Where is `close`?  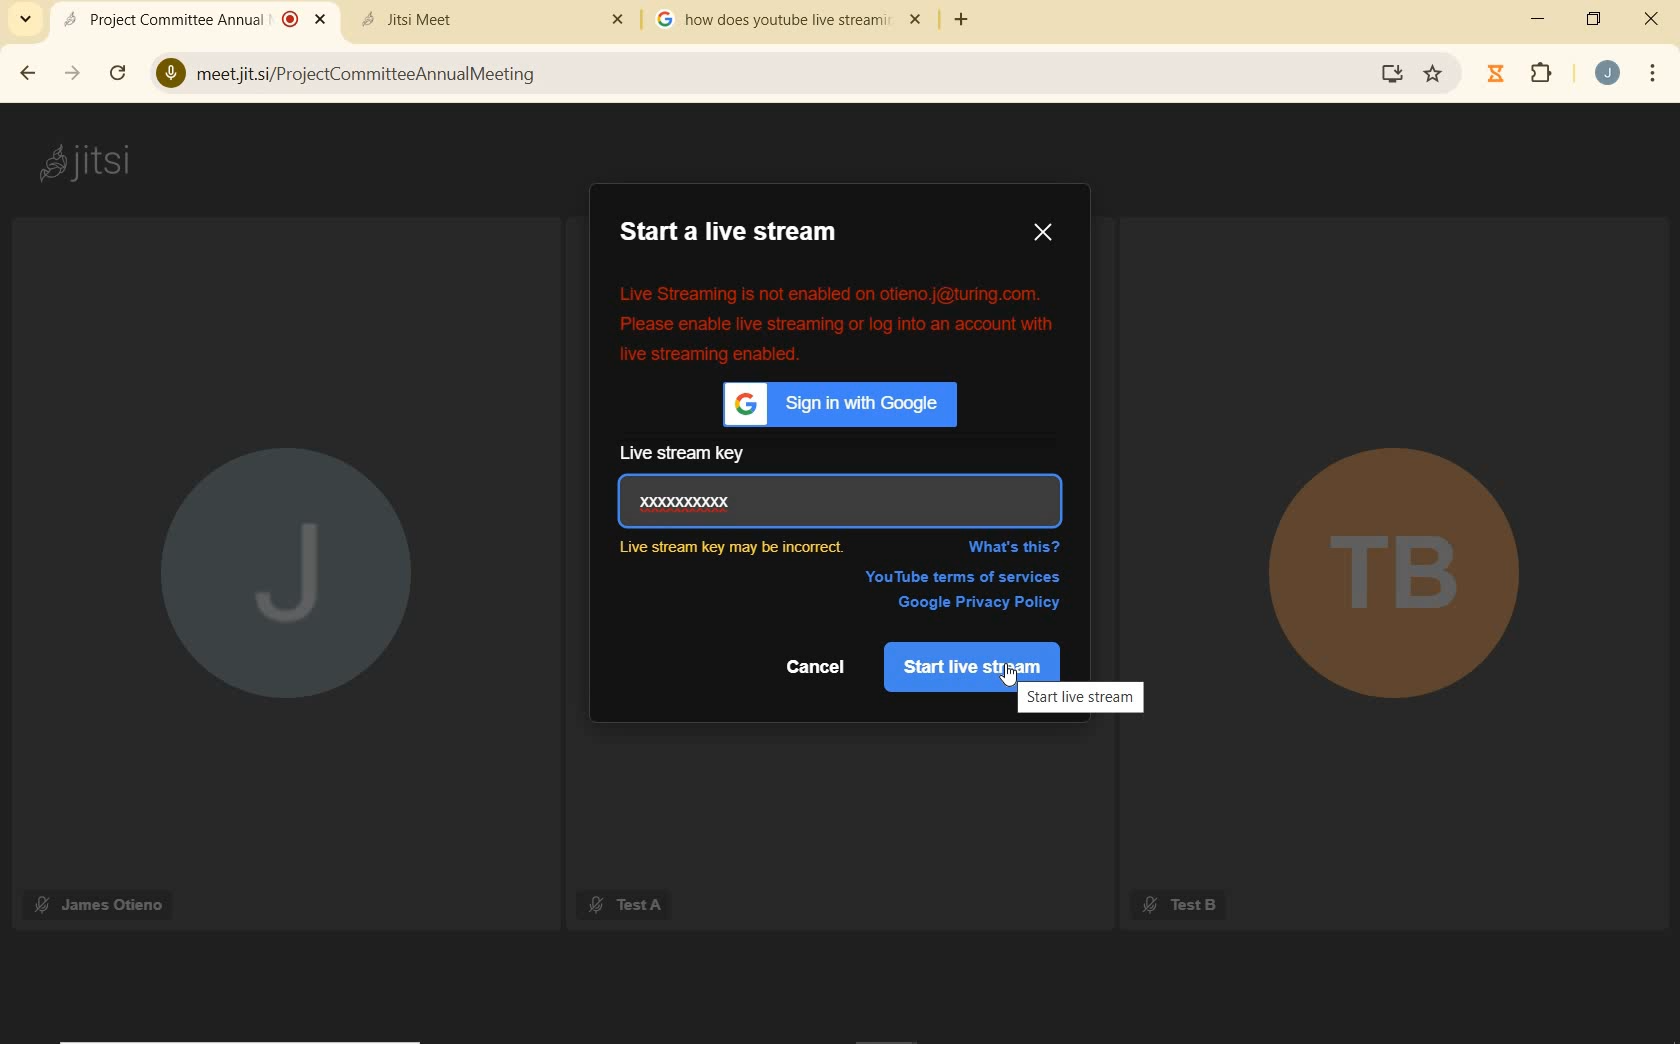
close is located at coordinates (920, 21).